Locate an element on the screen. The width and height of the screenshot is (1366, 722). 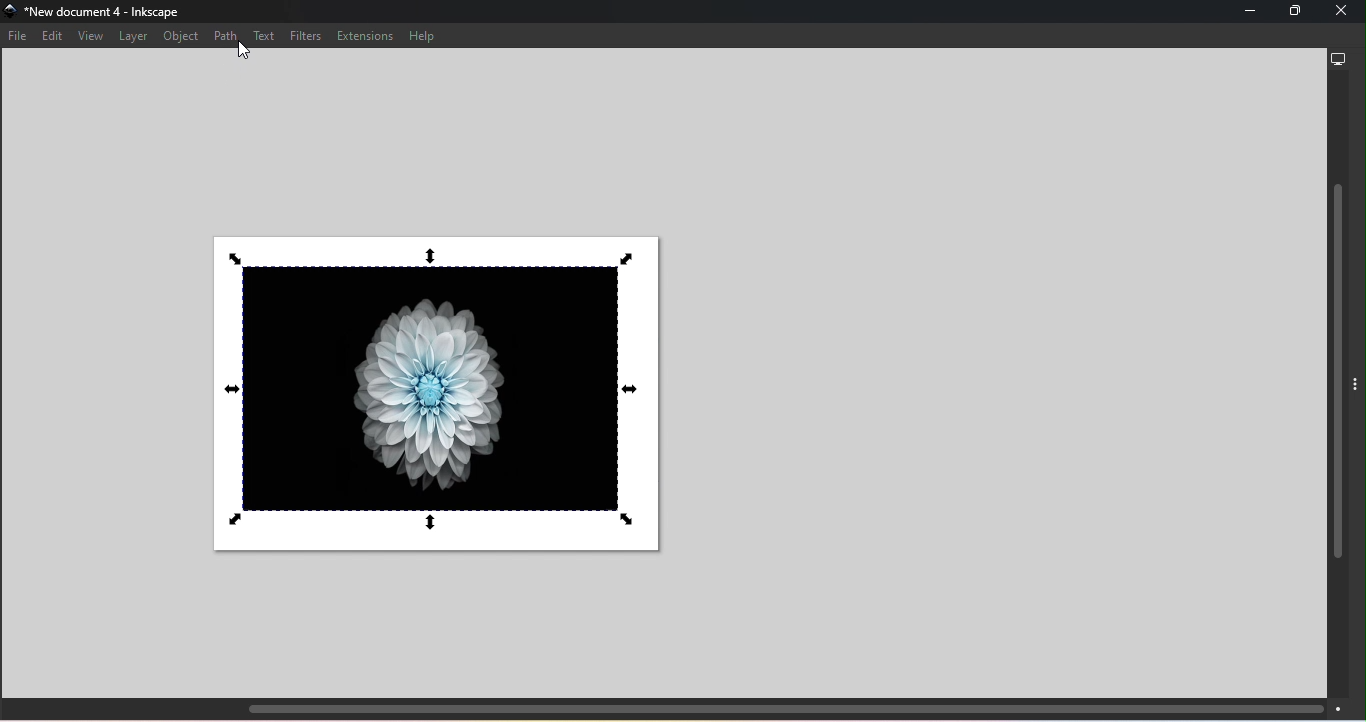
Close is located at coordinates (1344, 11).